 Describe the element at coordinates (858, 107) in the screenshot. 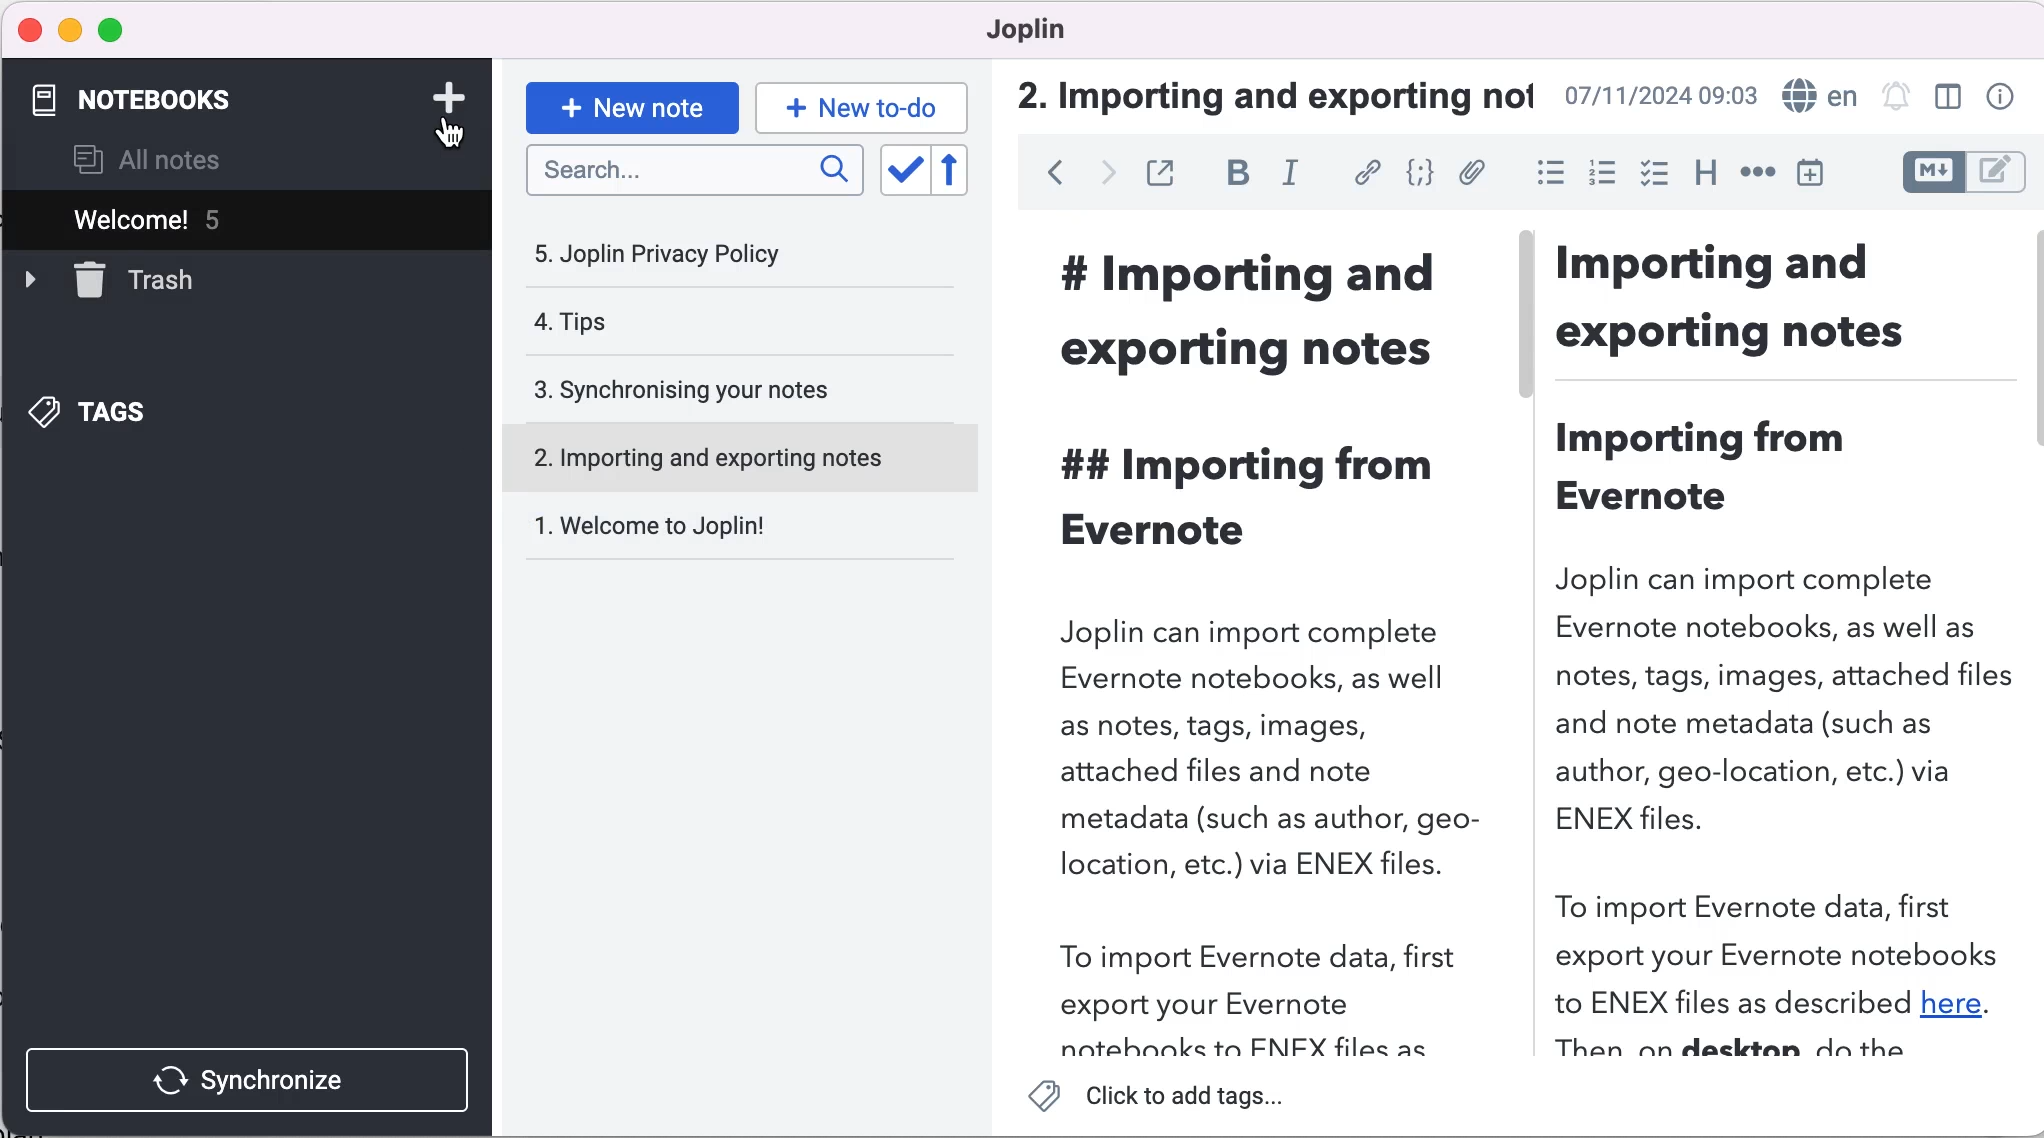

I see `new to-do` at that location.